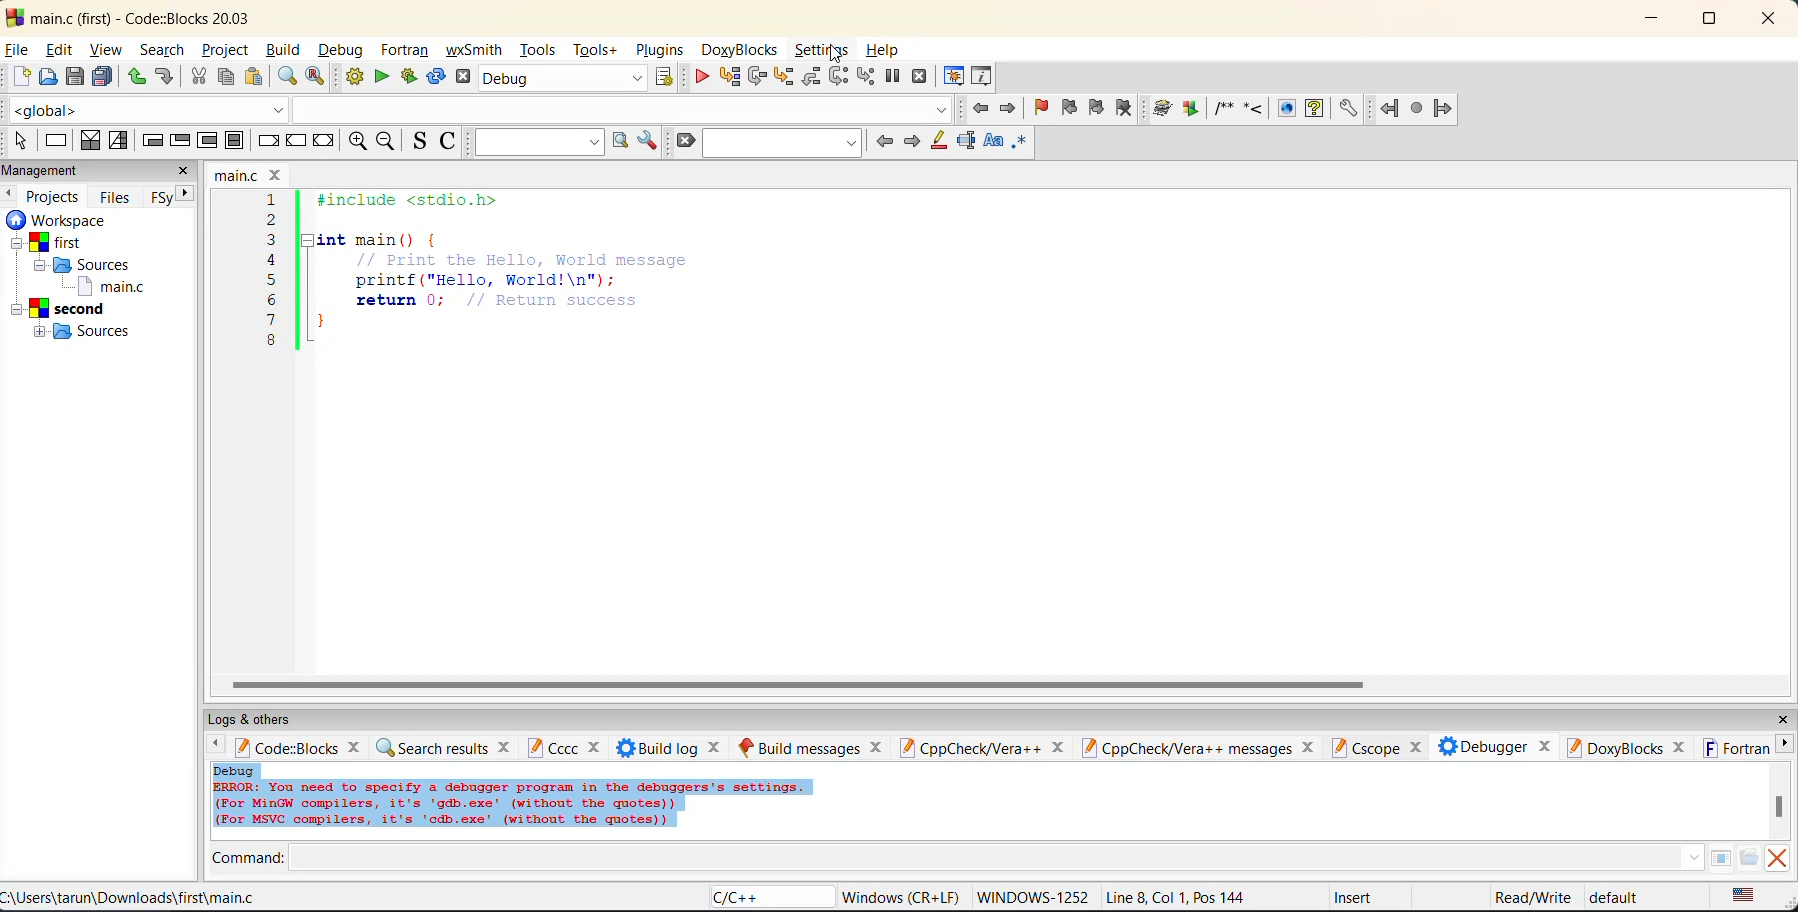 The height and width of the screenshot is (912, 1798). Describe the element at coordinates (983, 108) in the screenshot. I see `jump back` at that location.